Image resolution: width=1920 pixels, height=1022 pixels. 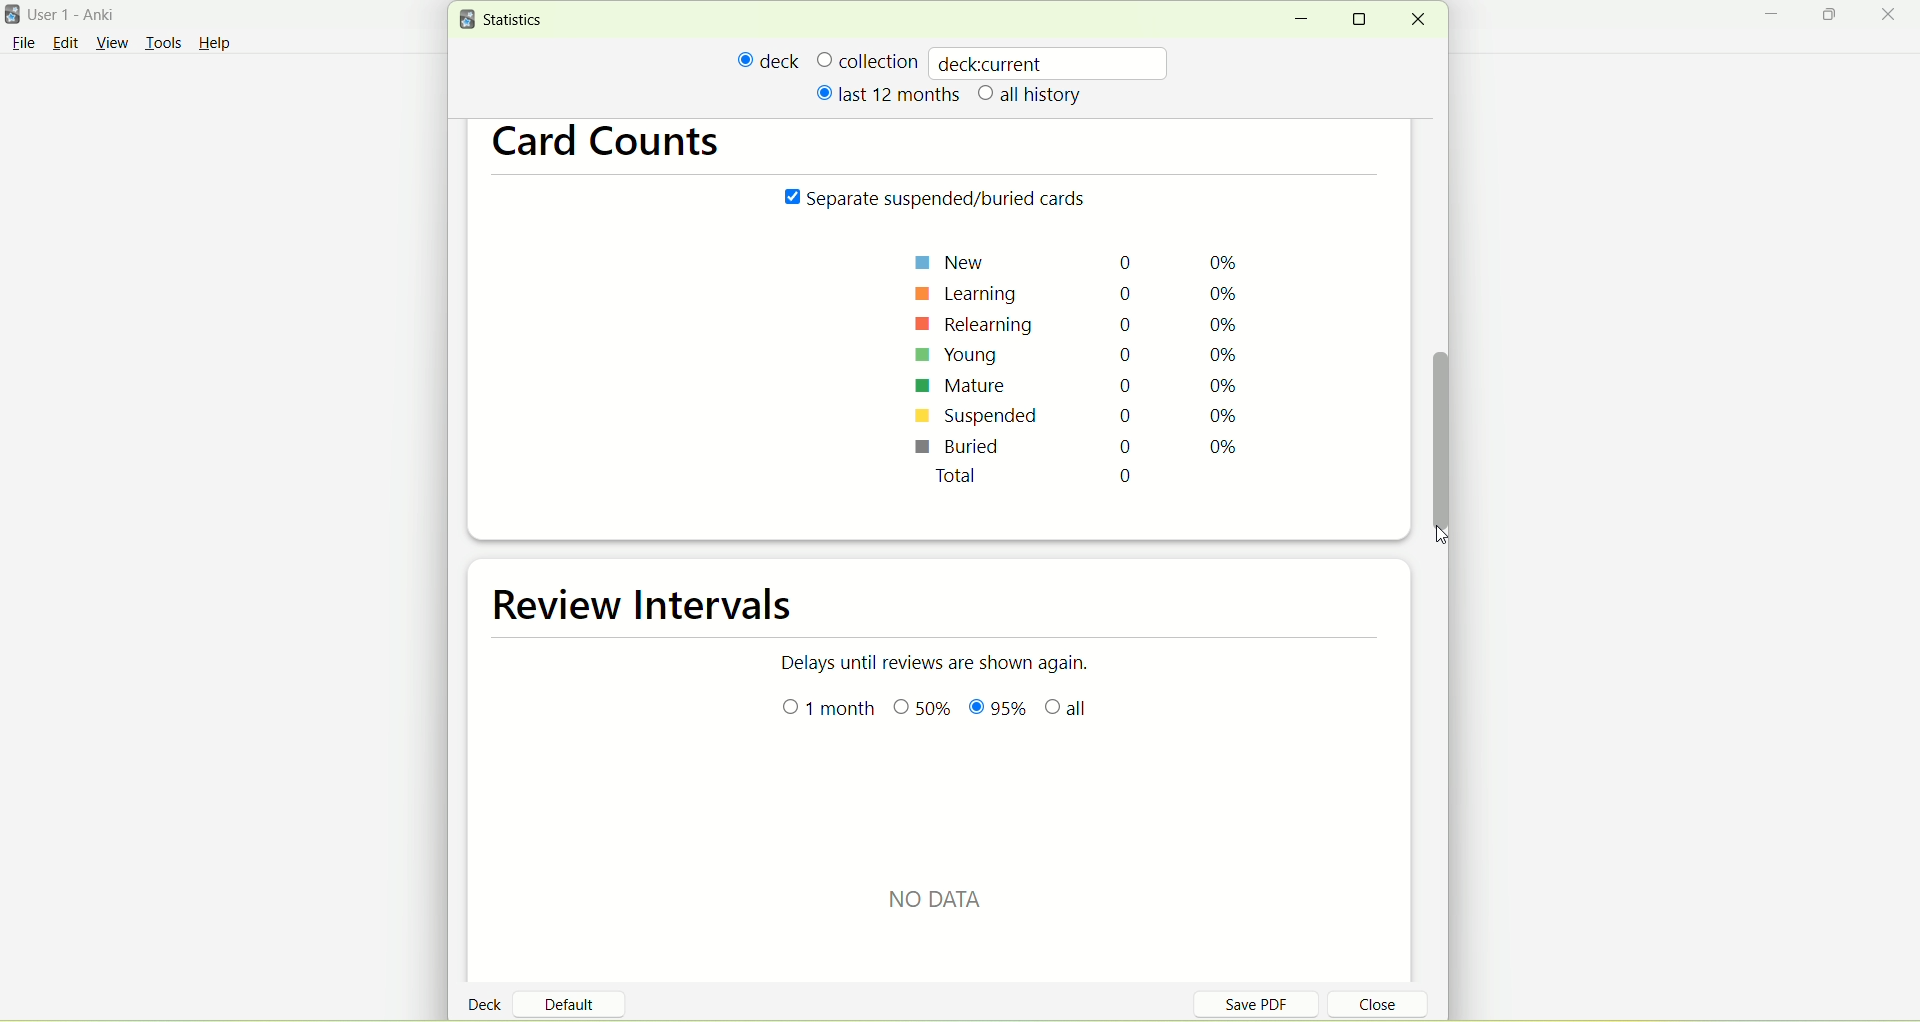 I want to click on text, so click(x=956, y=896).